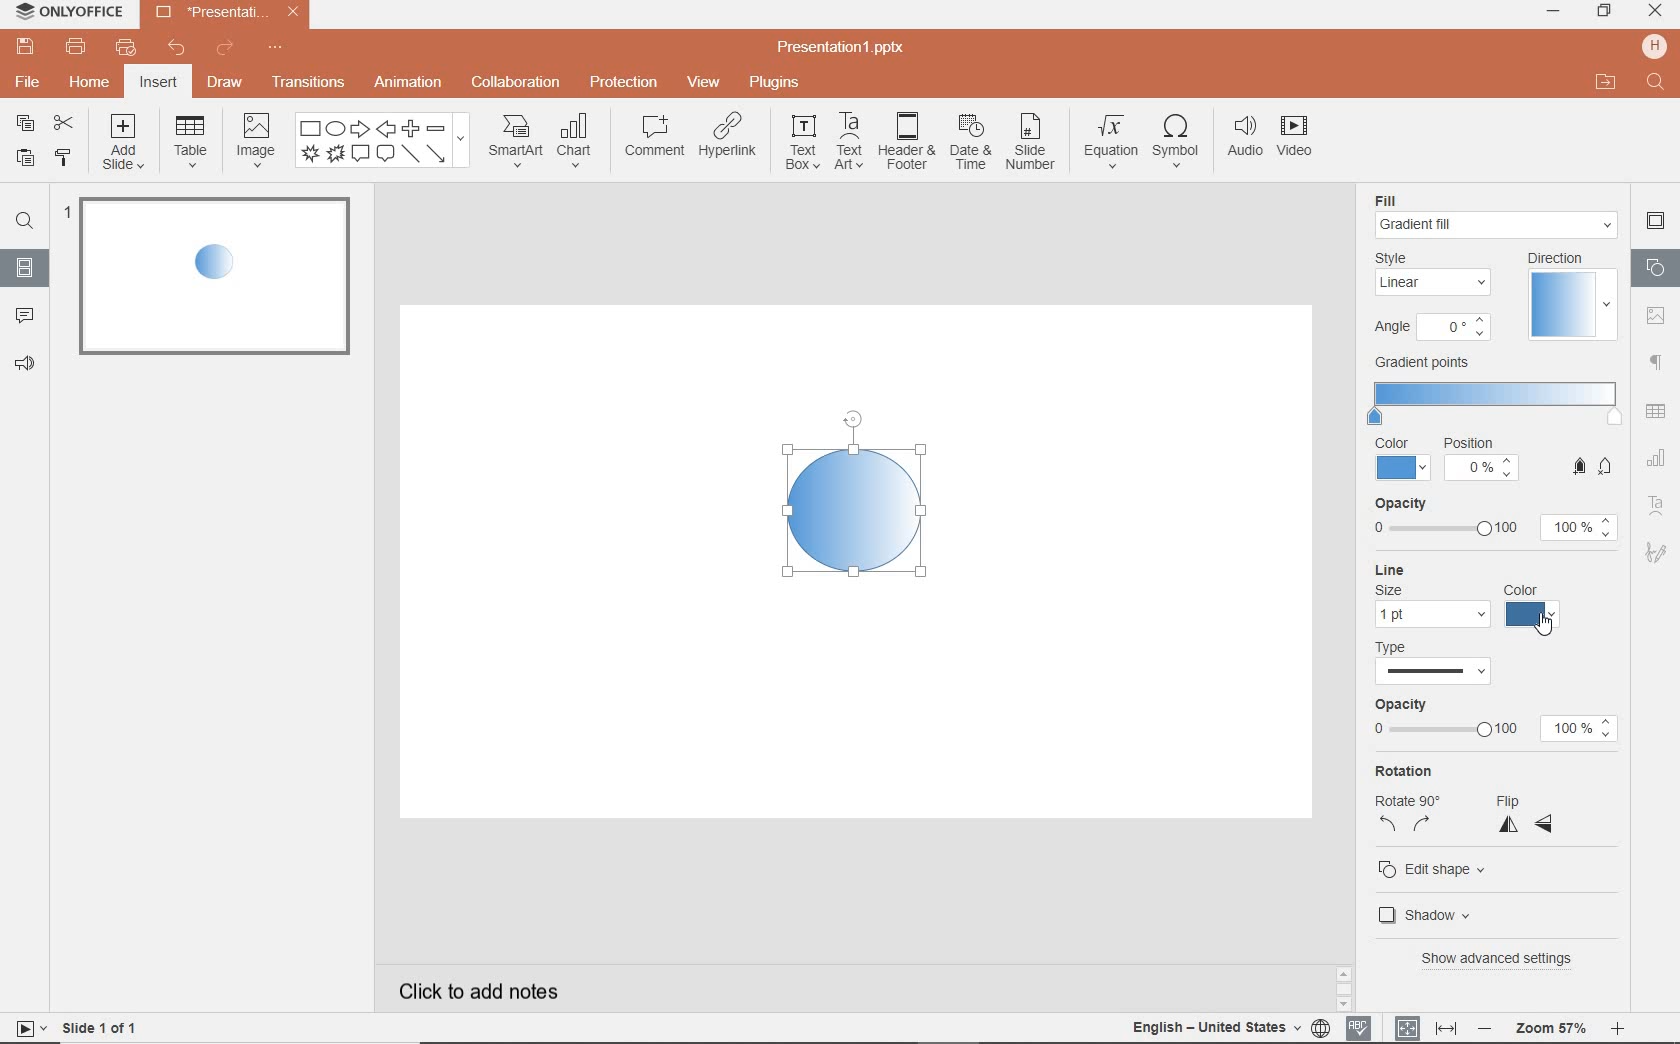 This screenshot has width=1680, height=1044. I want to click on SHADOW, so click(1429, 914).